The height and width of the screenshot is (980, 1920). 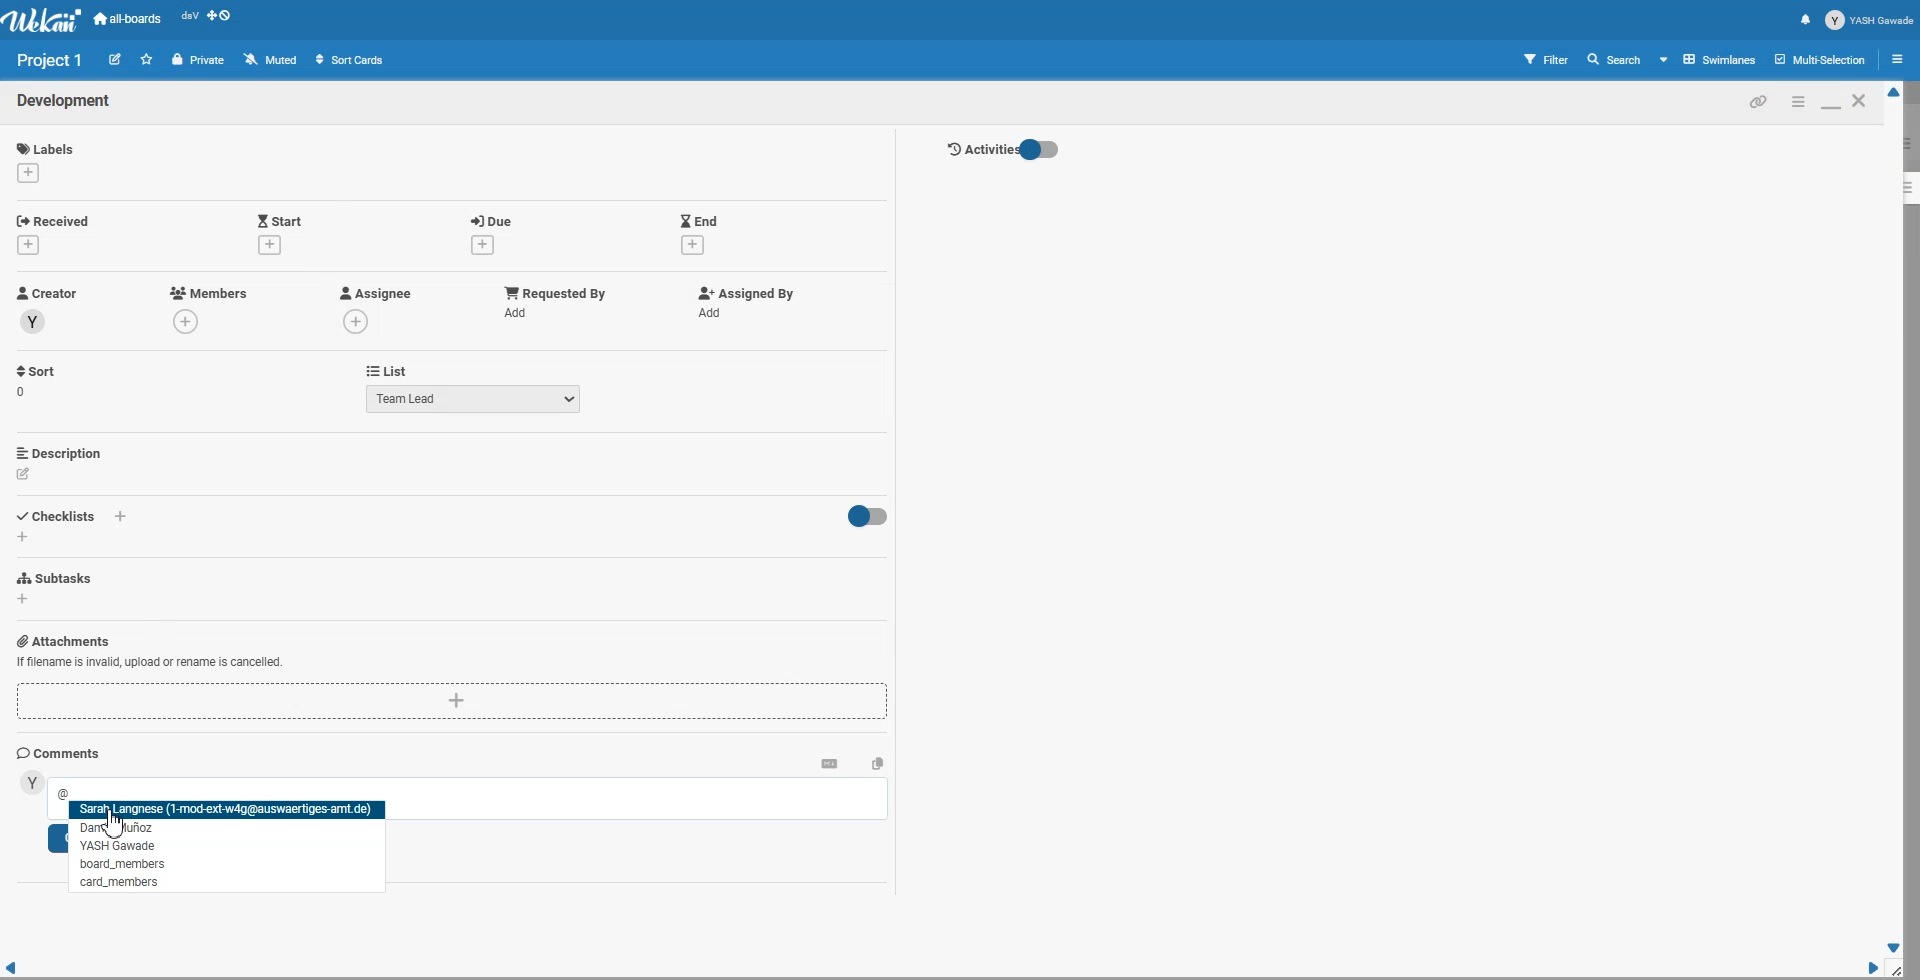 What do you see at coordinates (48, 145) in the screenshot?
I see `Add Labels` at bounding box center [48, 145].